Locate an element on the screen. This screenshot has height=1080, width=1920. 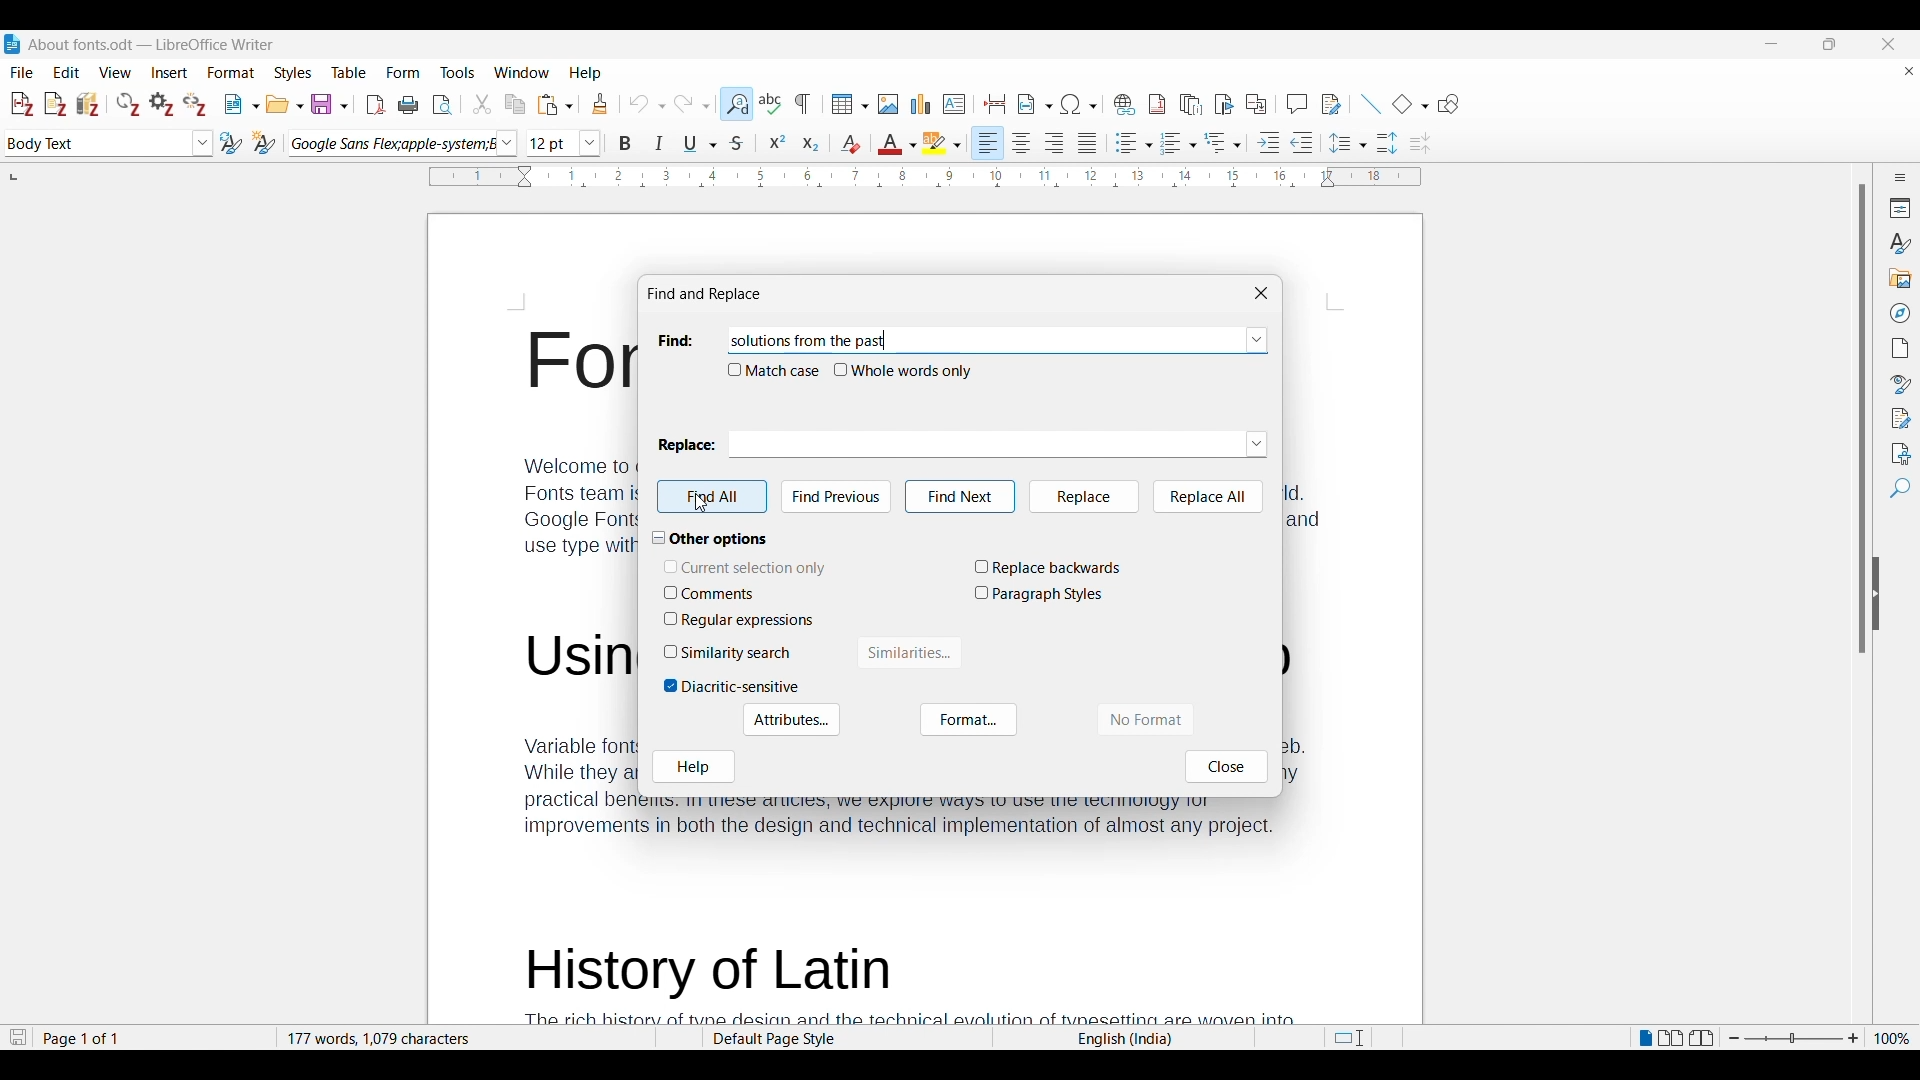
Toggle for whole words only is located at coordinates (904, 371).